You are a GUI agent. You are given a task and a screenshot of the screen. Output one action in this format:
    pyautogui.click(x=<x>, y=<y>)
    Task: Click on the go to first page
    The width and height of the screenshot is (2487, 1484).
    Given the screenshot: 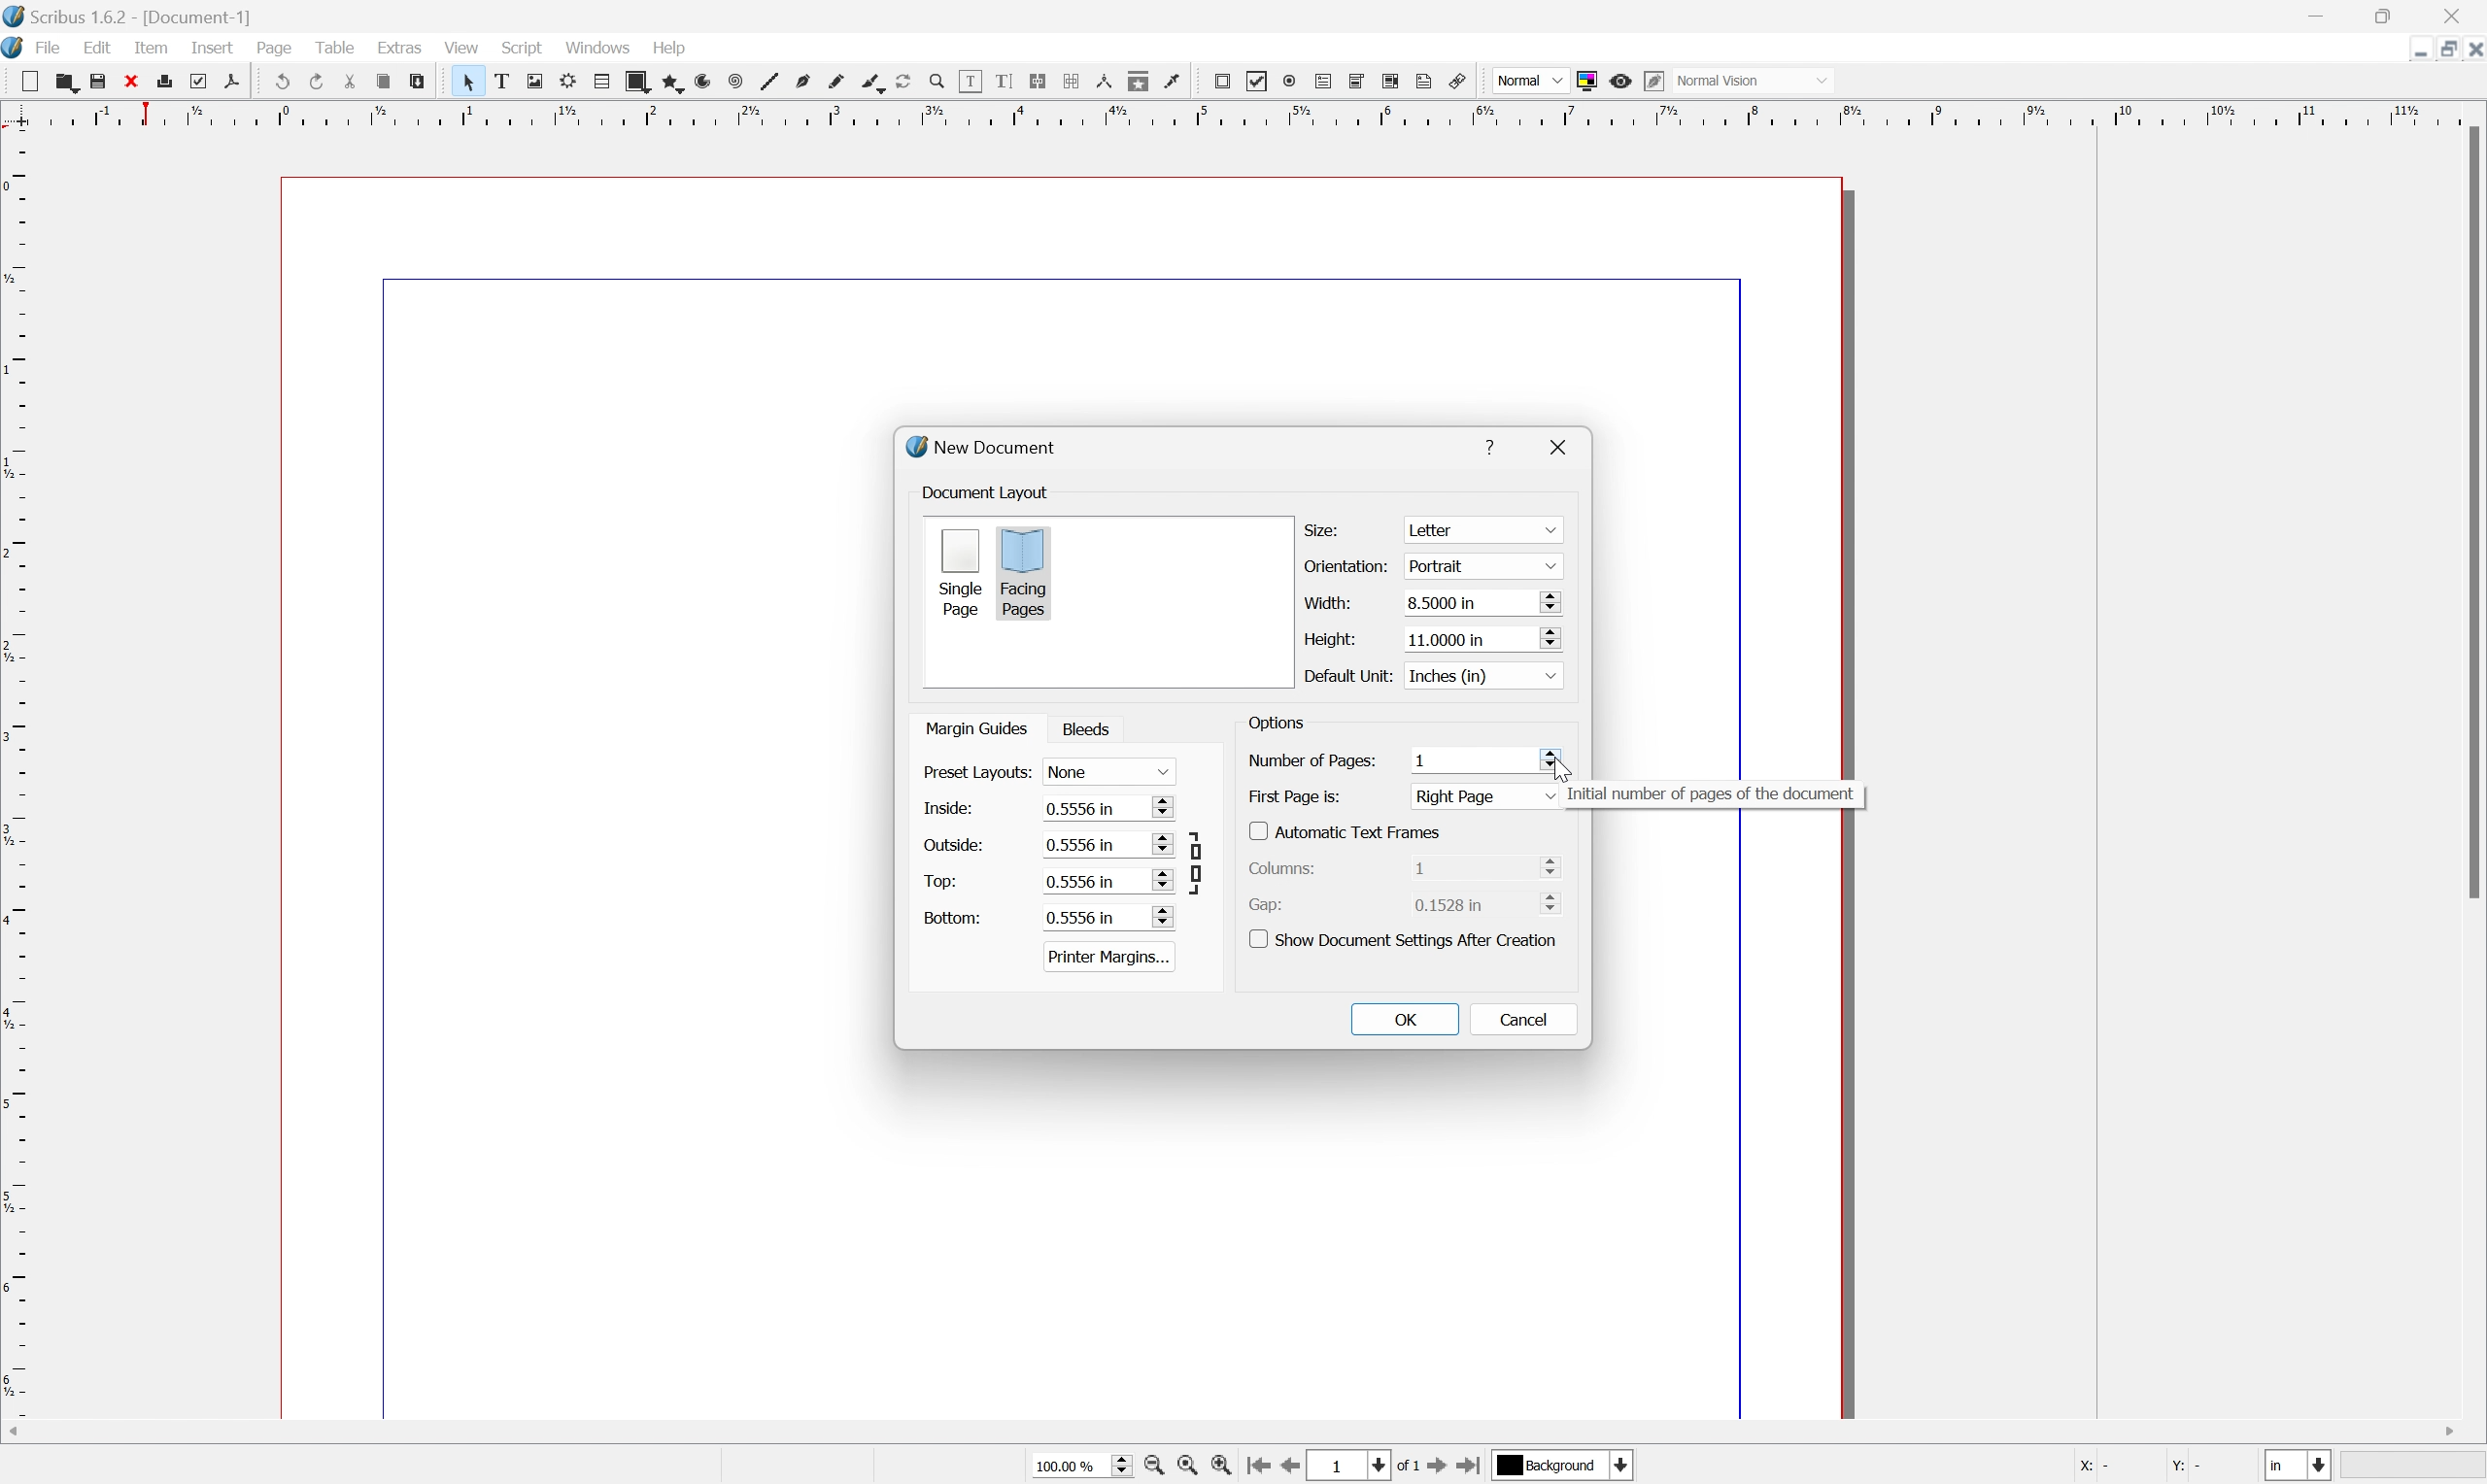 What is the action you would take?
    pyautogui.click(x=1261, y=1468)
    